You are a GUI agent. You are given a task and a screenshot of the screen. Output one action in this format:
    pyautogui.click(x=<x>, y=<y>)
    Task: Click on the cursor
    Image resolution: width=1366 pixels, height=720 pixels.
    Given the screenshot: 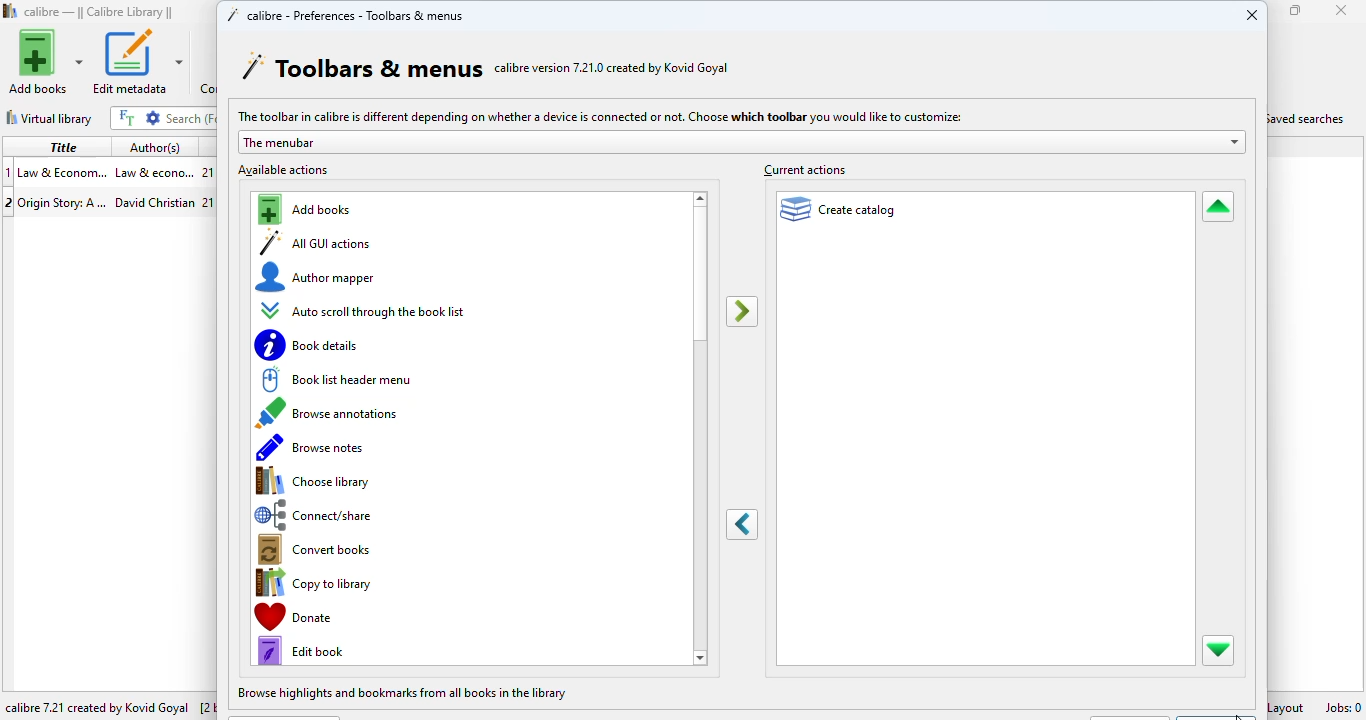 What is the action you would take?
    pyautogui.click(x=1239, y=715)
    